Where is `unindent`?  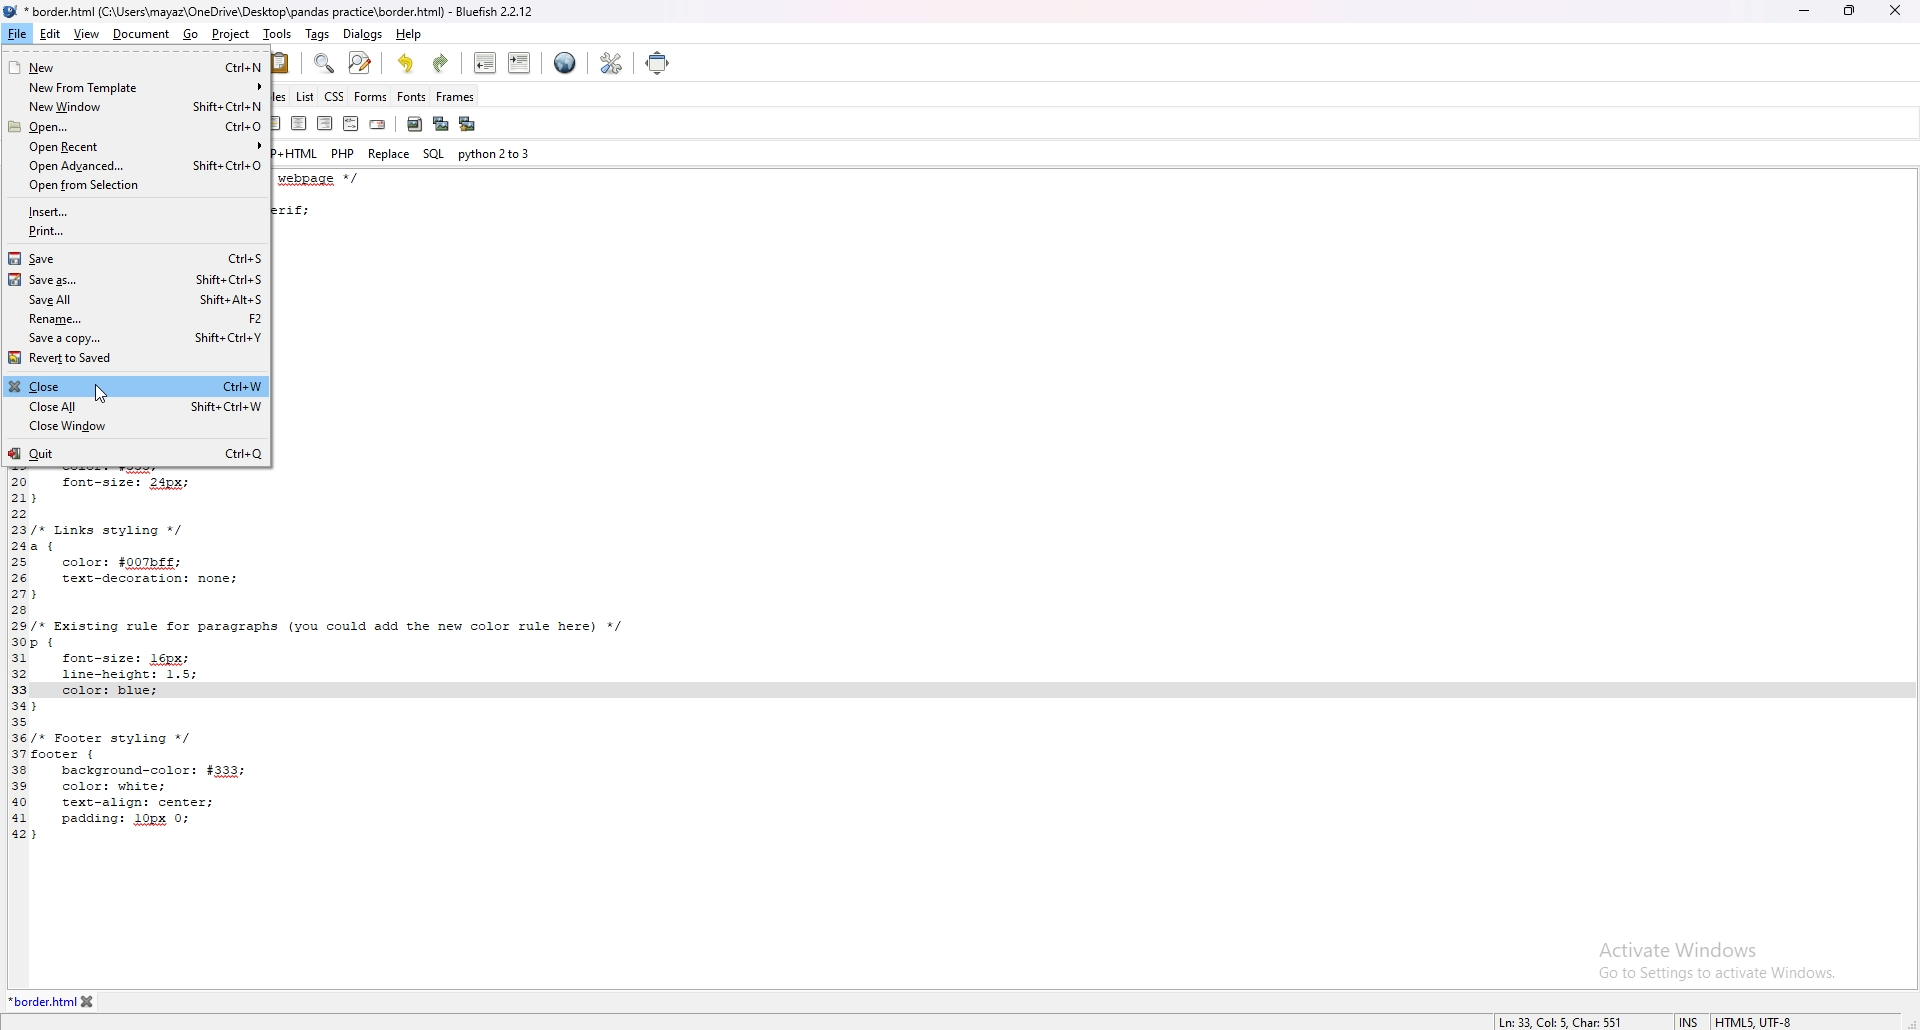
unindent is located at coordinates (485, 62).